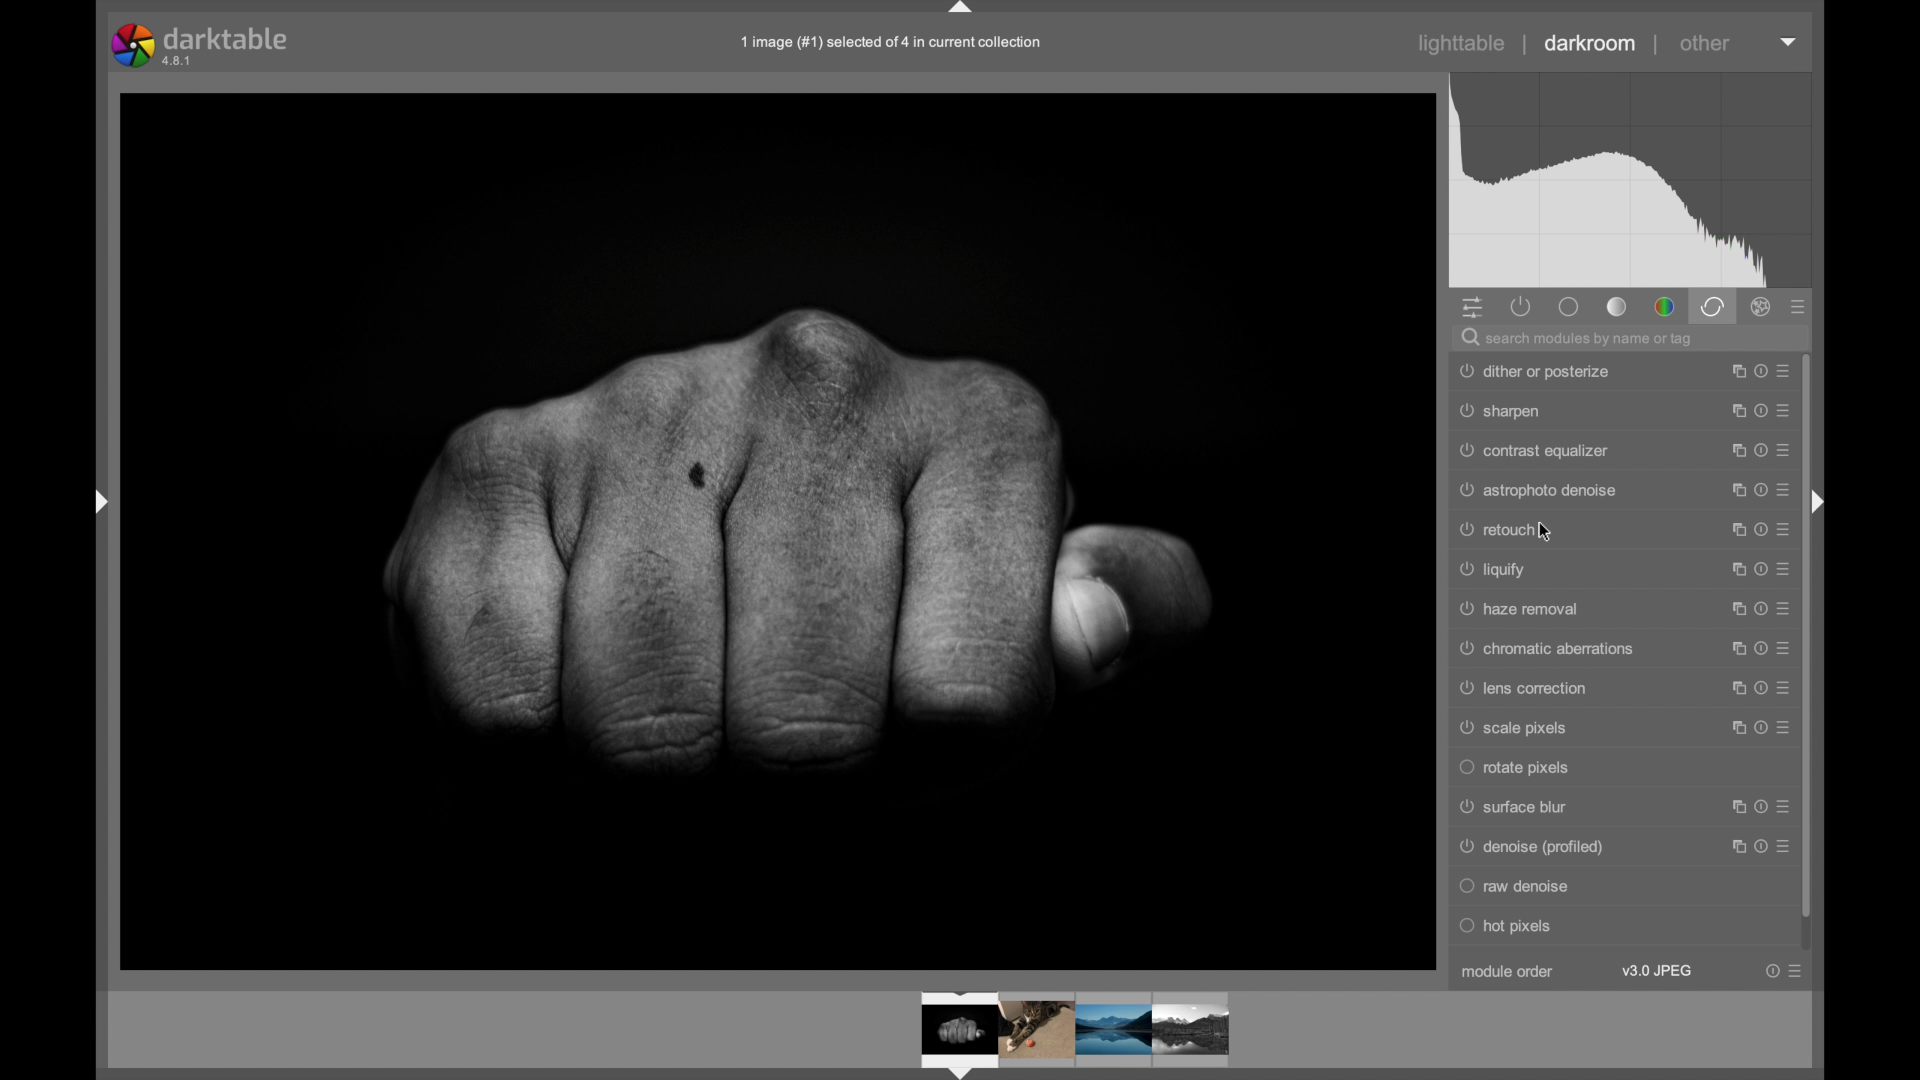 This screenshot has width=1920, height=1080. What do you see at coordinates (1728, 450) in the screenshot?
I see `maximize` at bounding box center [1728, 450].